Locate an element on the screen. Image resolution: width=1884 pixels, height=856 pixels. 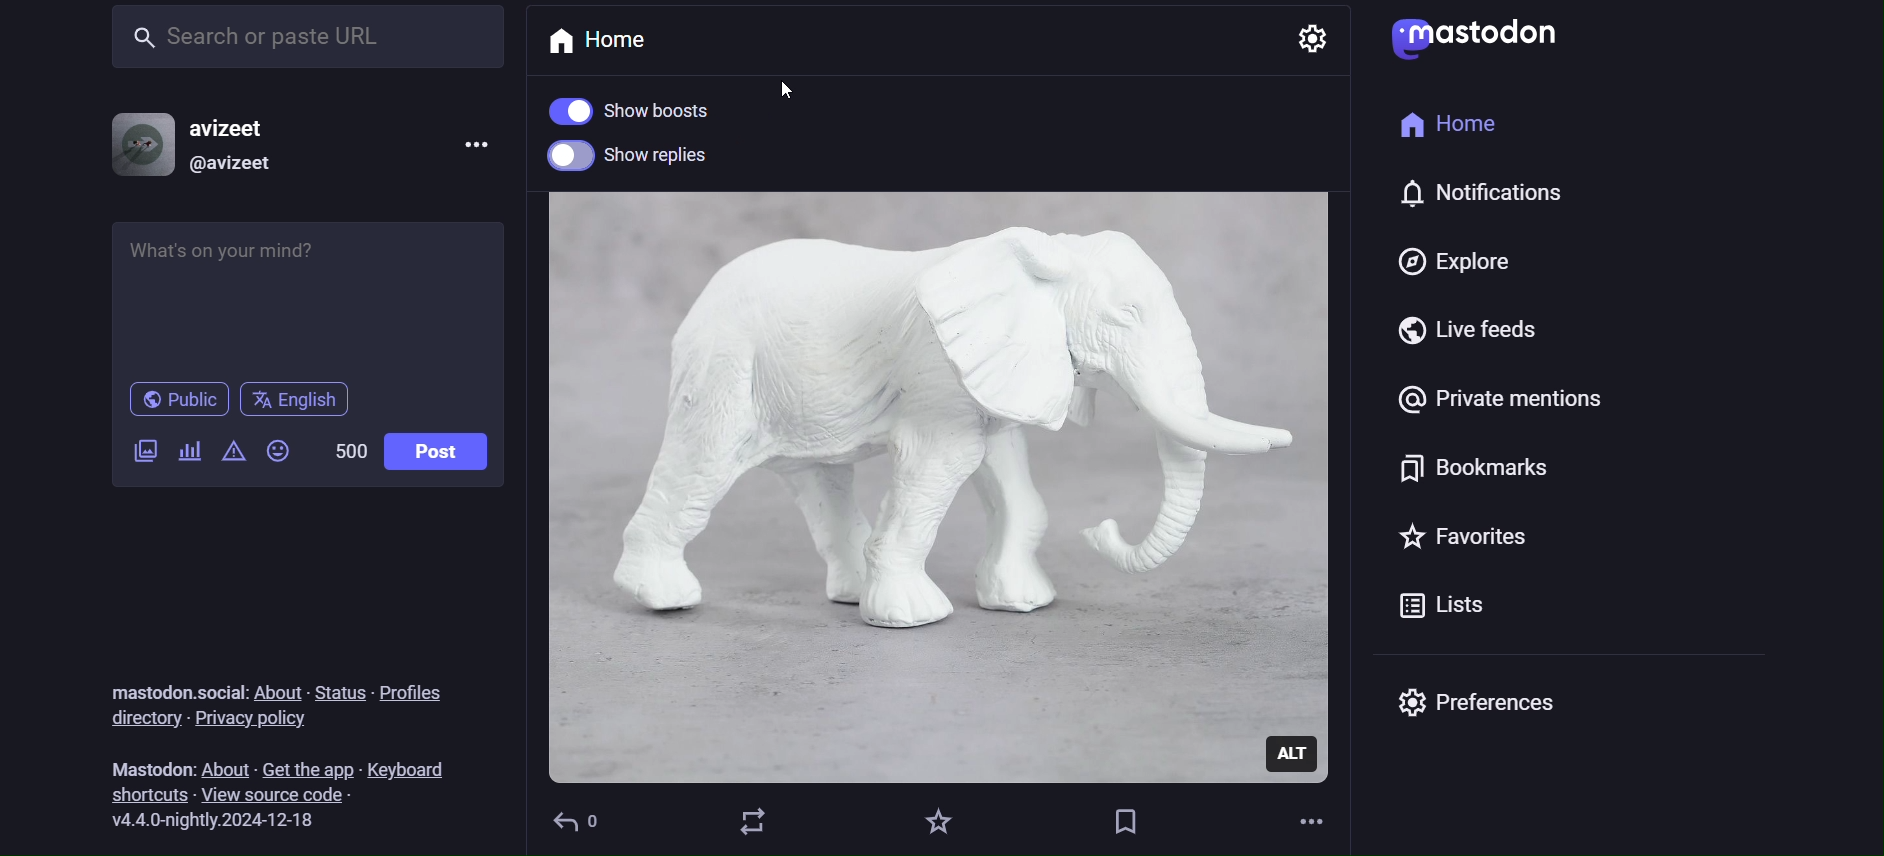
home is located at coordinates (615, 39).